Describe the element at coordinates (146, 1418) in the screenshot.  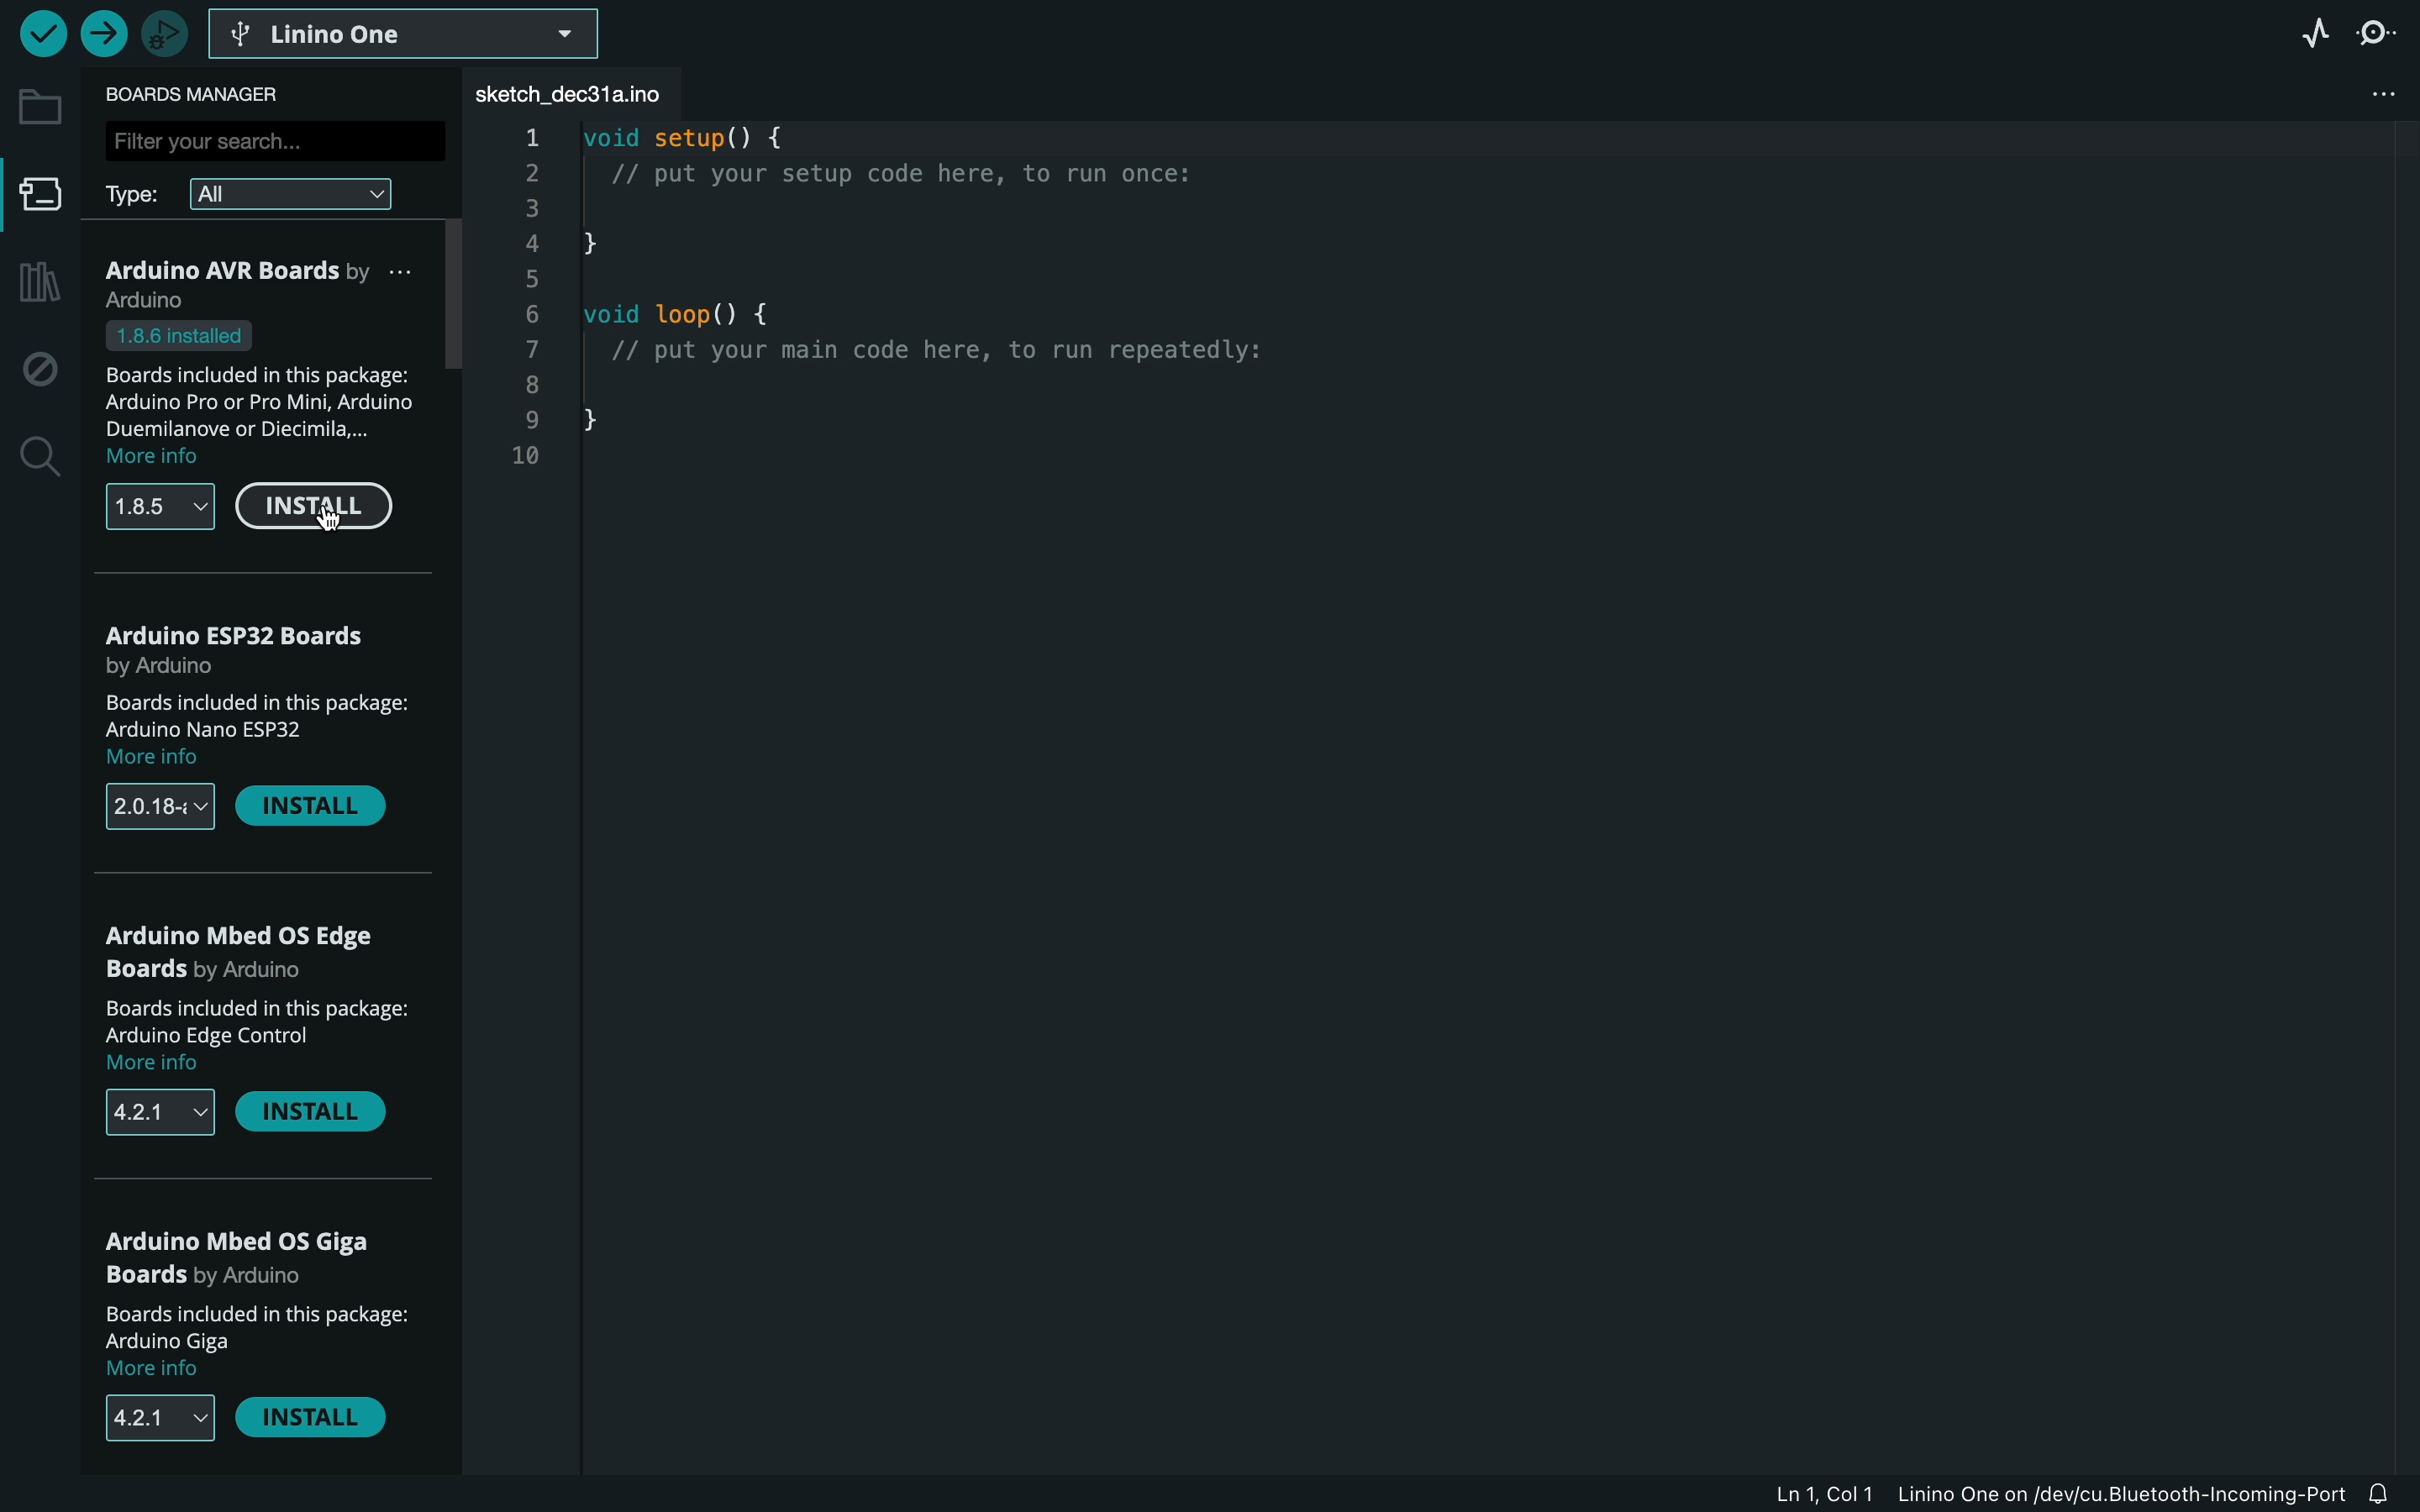
I see `versions` at that location.